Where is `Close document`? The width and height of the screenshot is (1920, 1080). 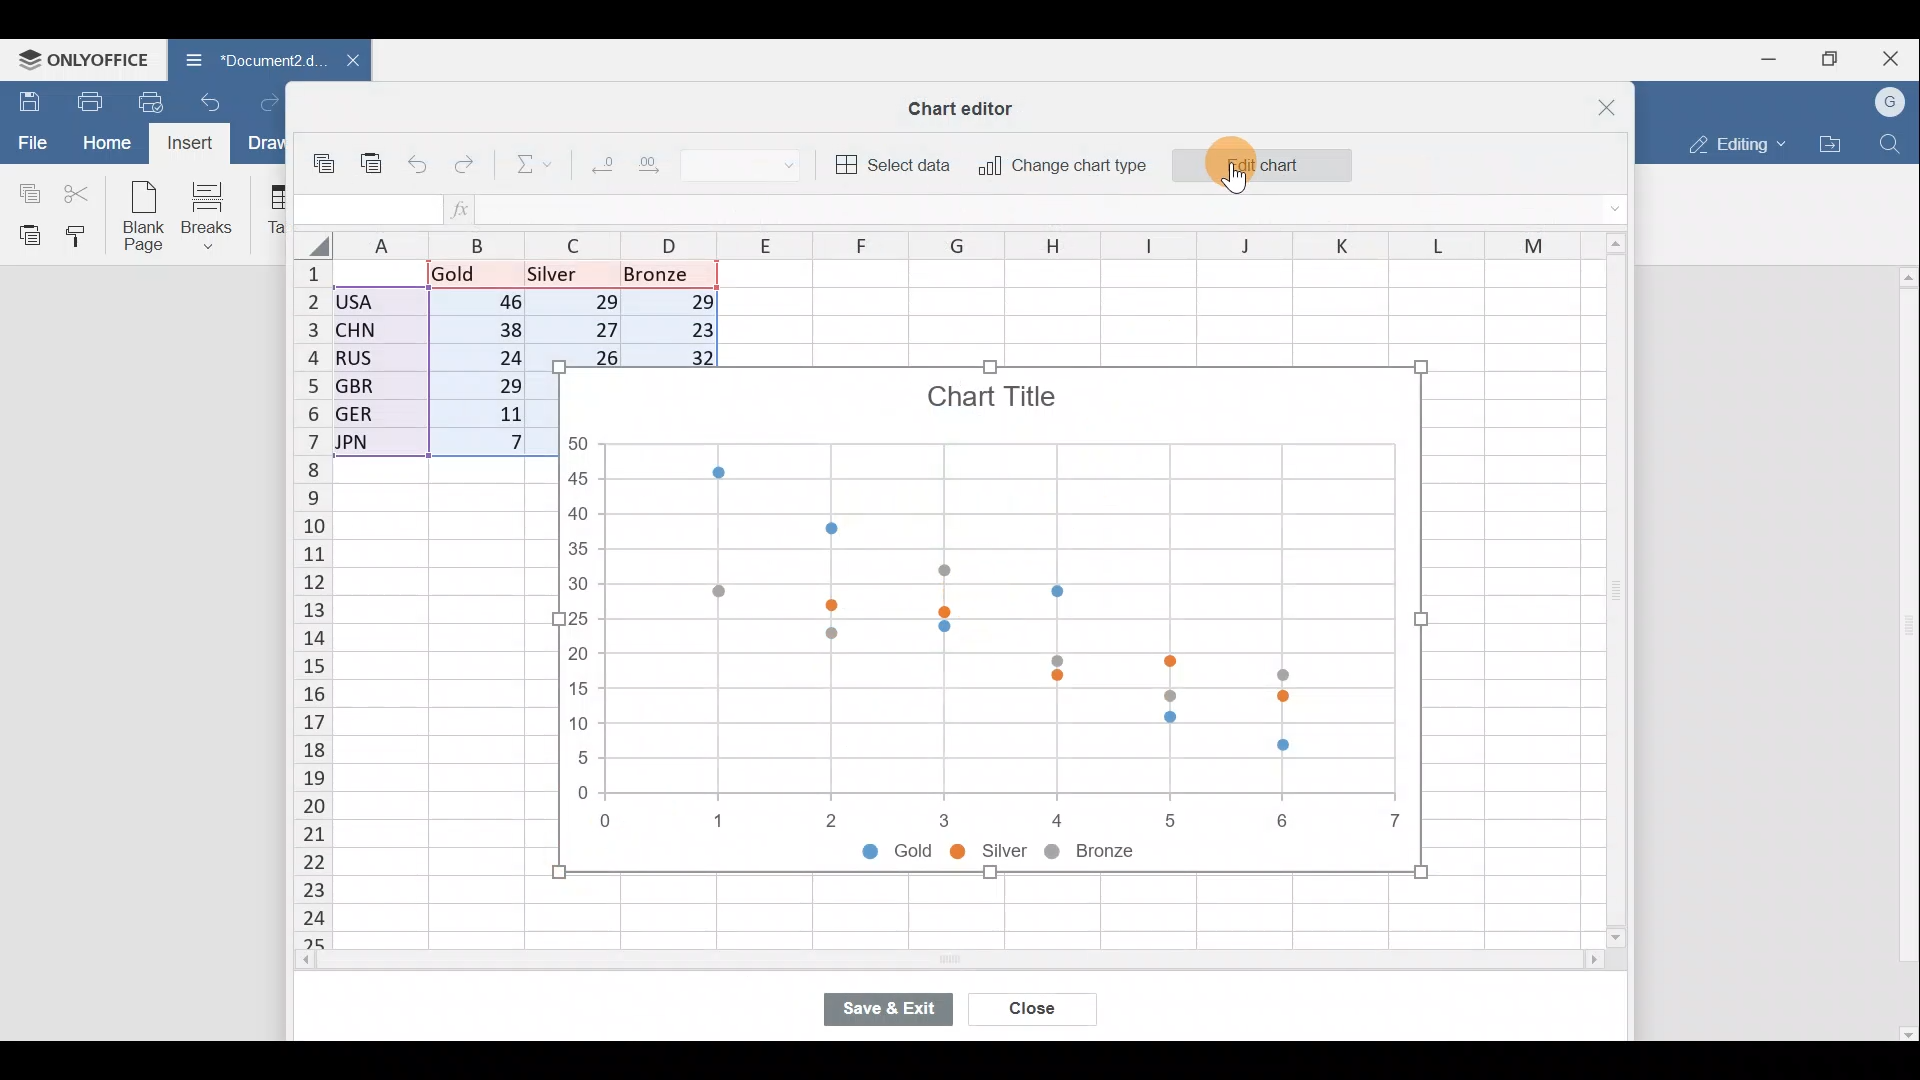
Close document is located at coordinates (342, 62).